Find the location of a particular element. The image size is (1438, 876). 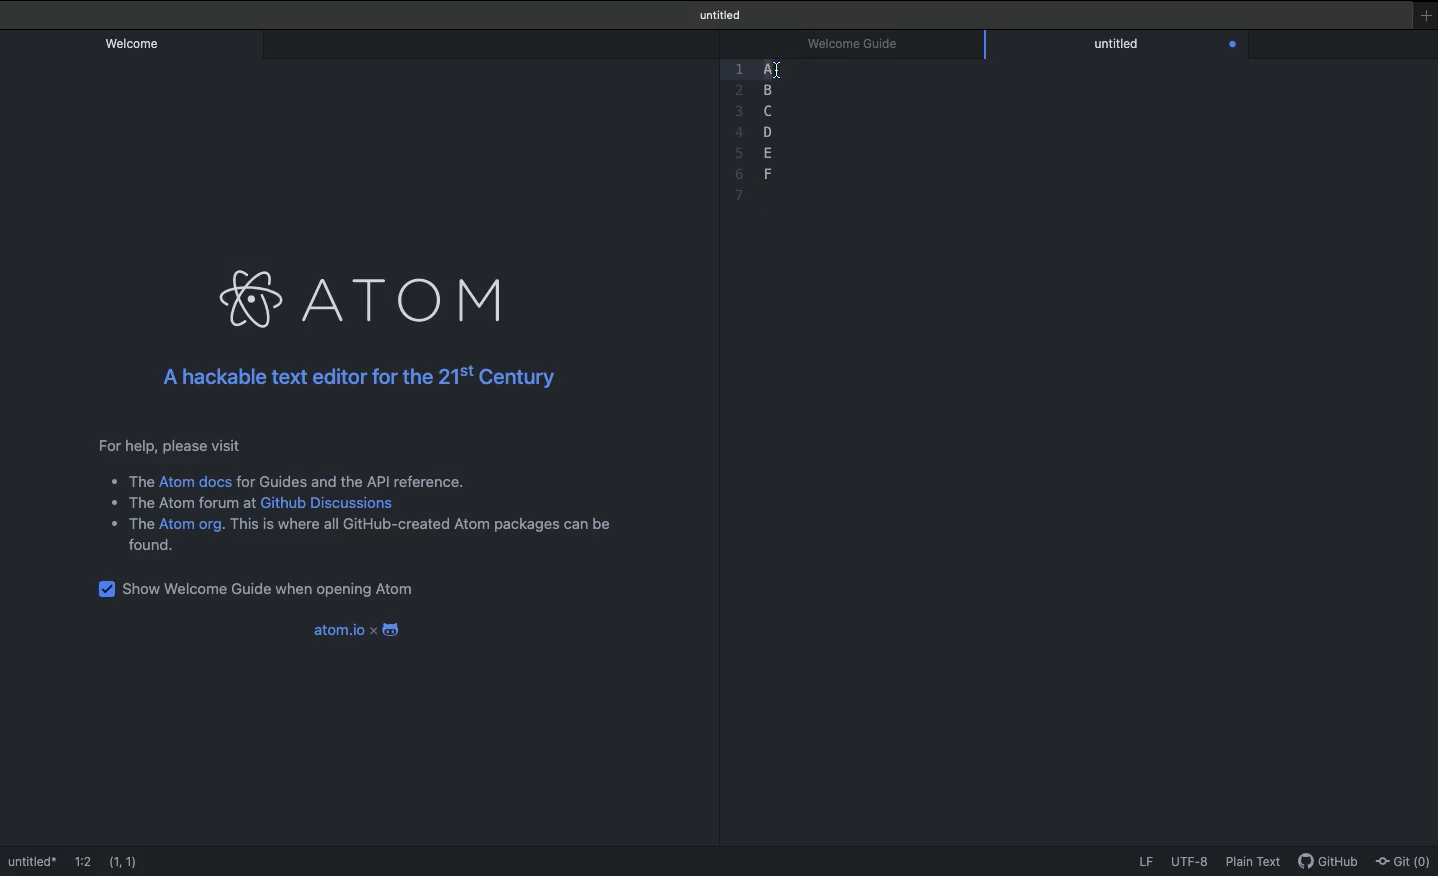

Plain text is located at coordinates (1253, 863).